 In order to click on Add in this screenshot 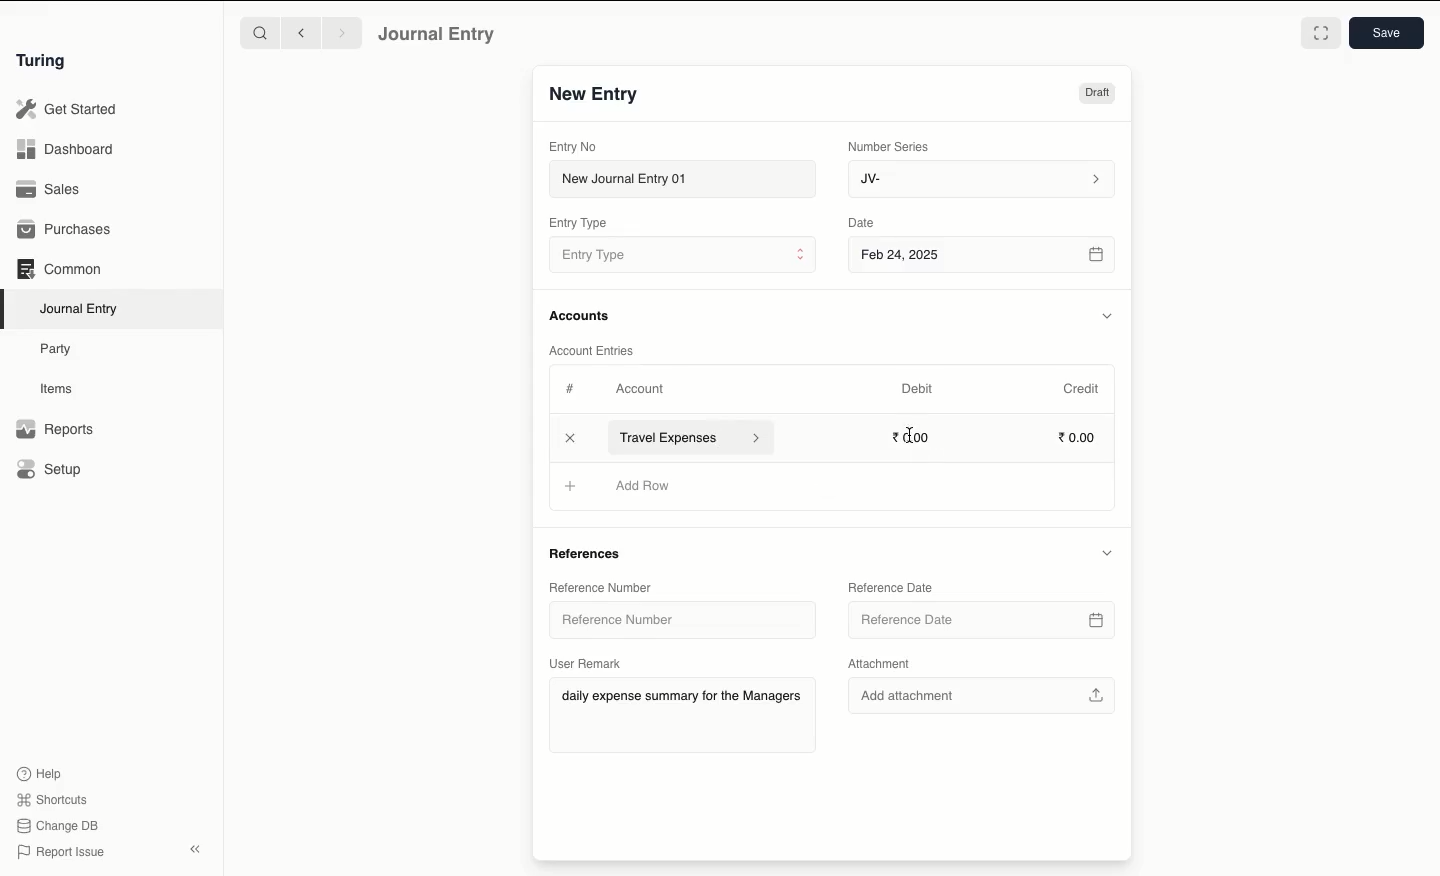, I will do `click(571, 438)`.